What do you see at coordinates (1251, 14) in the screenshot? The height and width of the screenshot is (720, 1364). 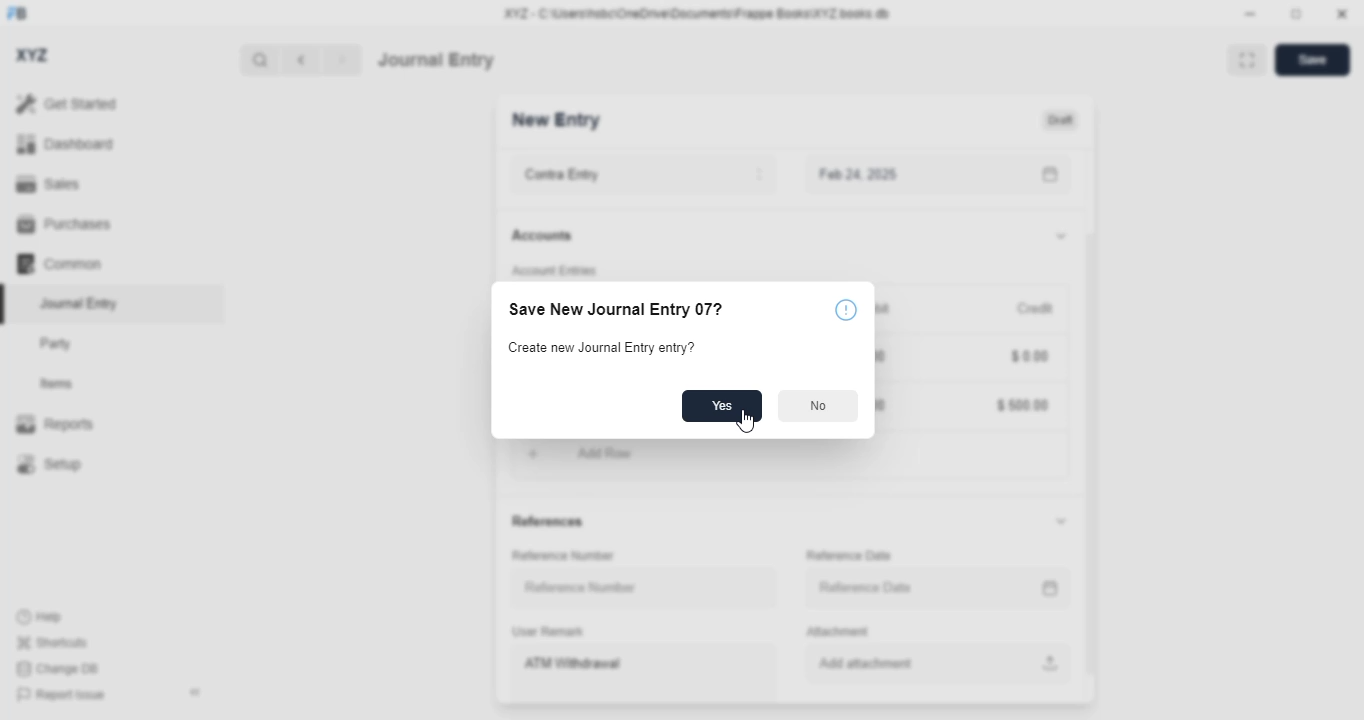 I see `minimize` at bounding box center [1251, 14].